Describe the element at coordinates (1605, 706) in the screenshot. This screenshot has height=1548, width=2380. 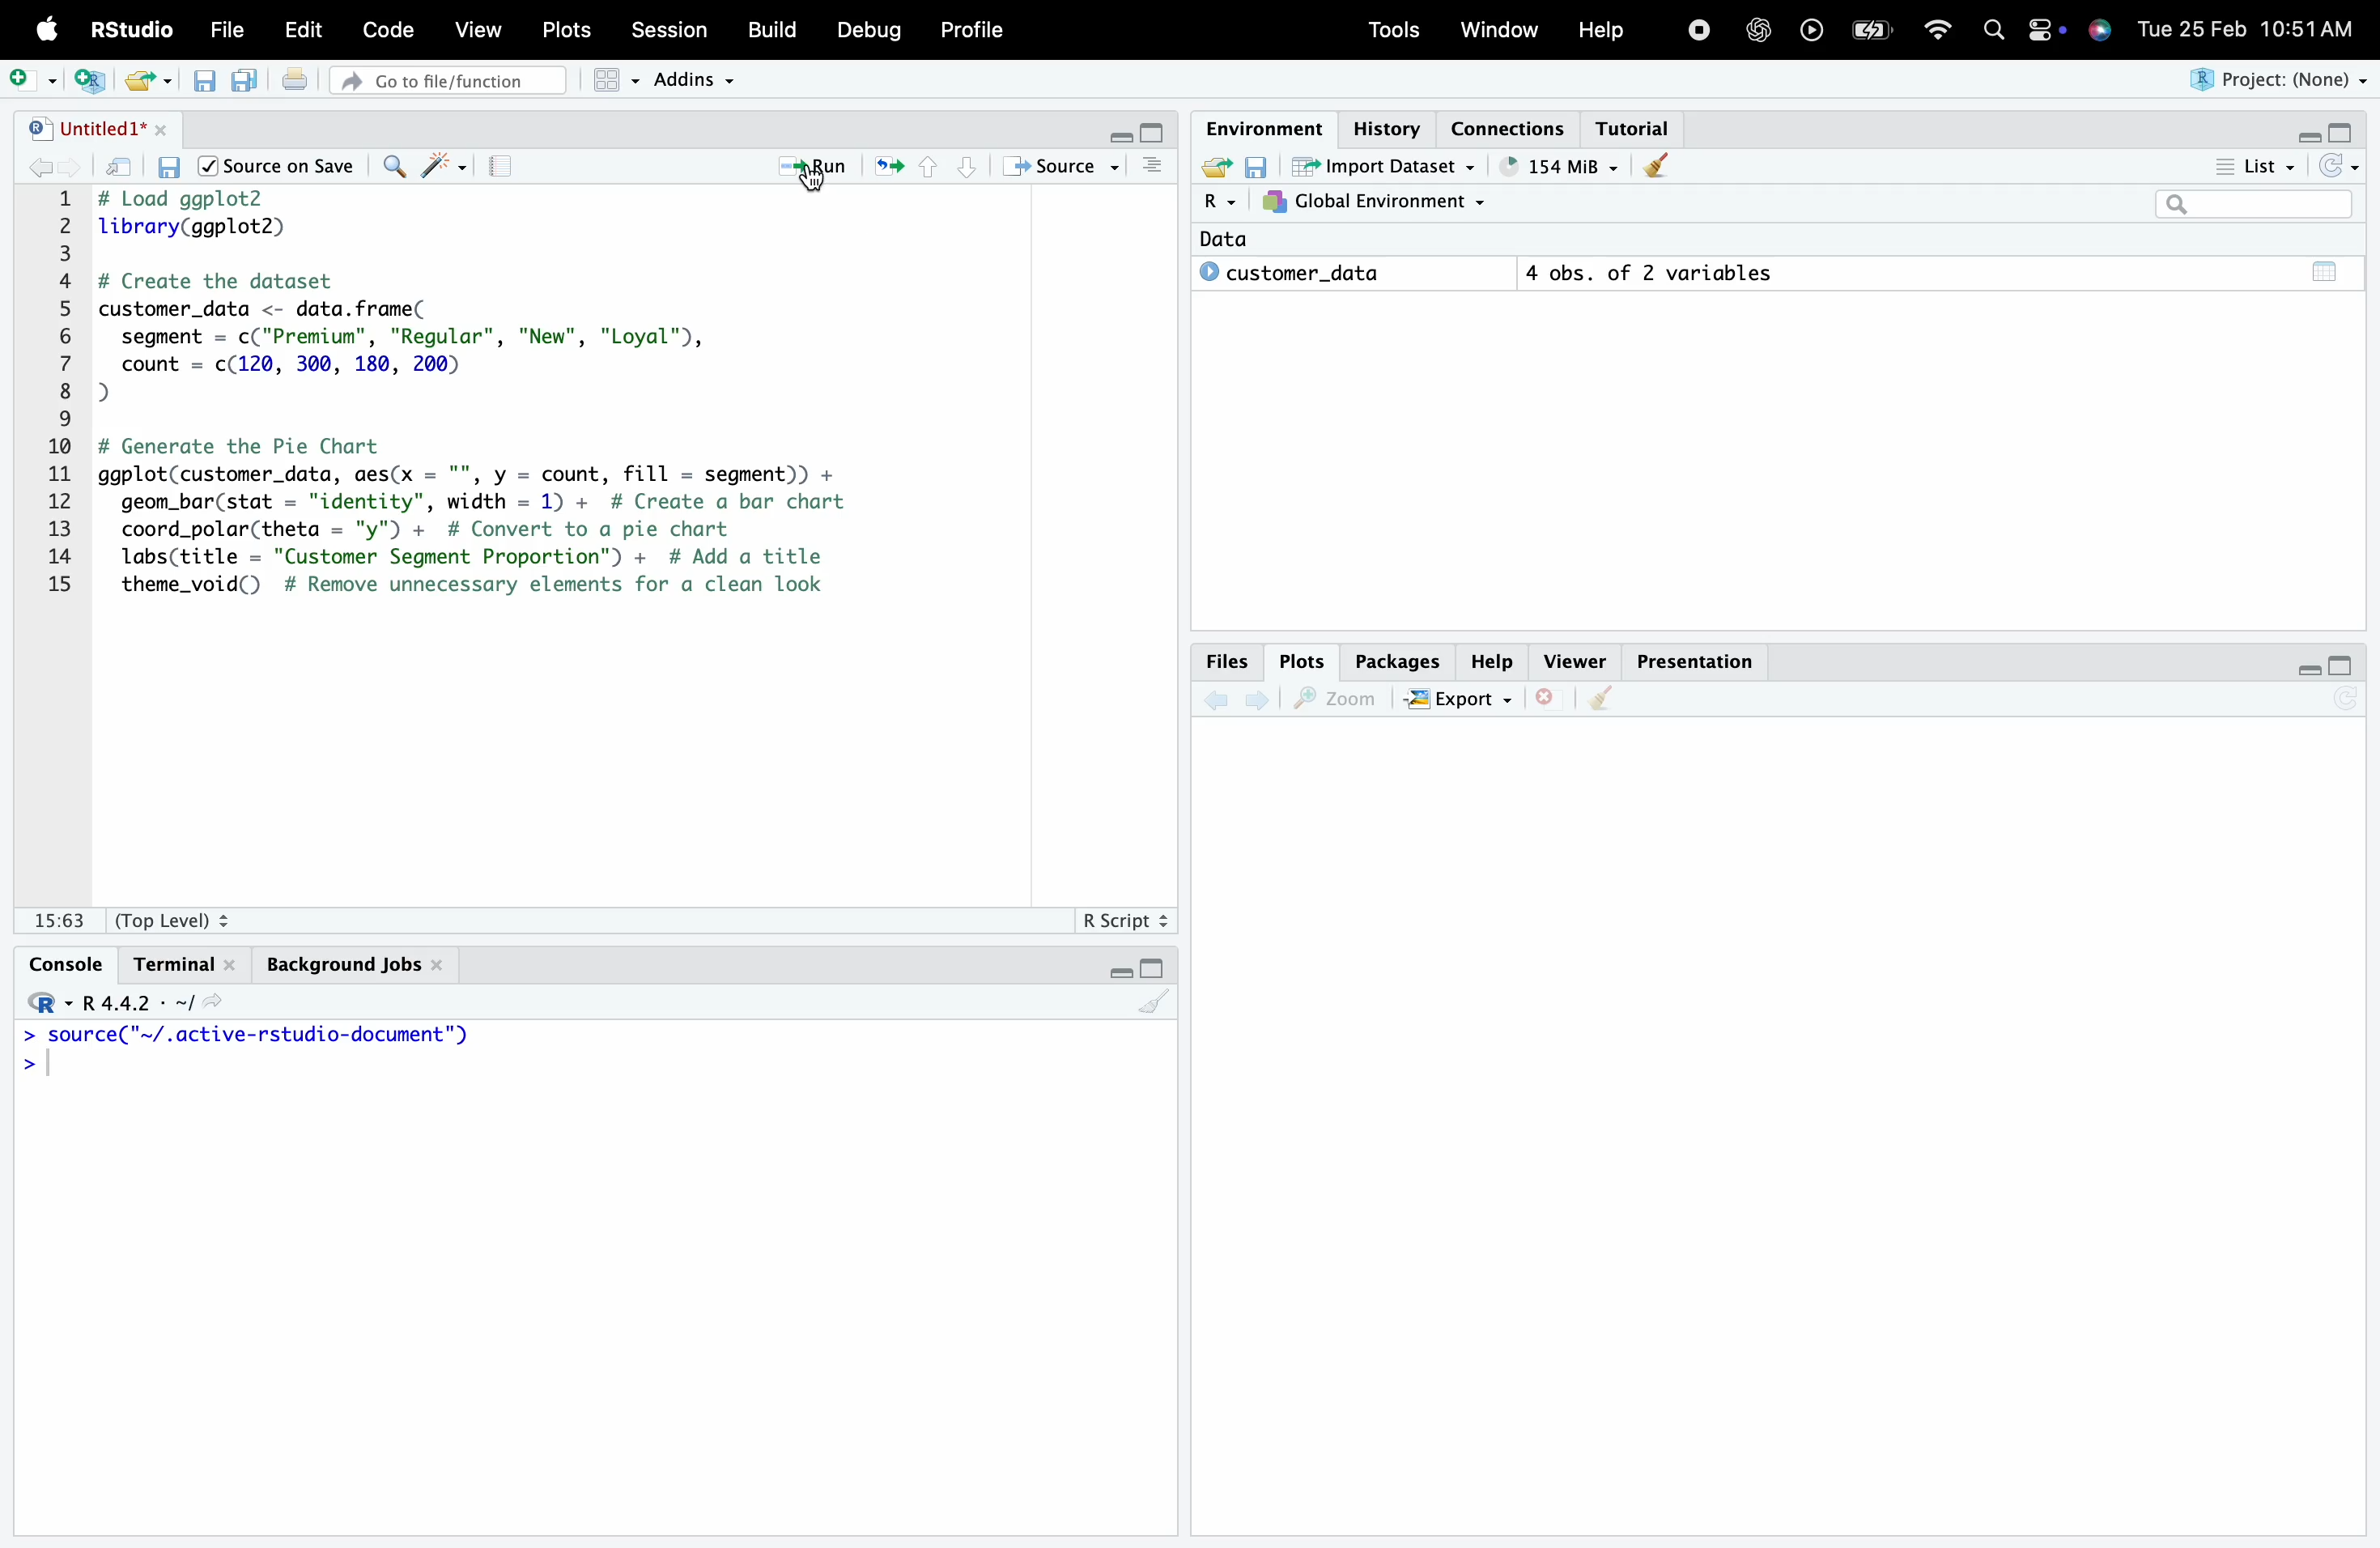
I see `clear` at that location.